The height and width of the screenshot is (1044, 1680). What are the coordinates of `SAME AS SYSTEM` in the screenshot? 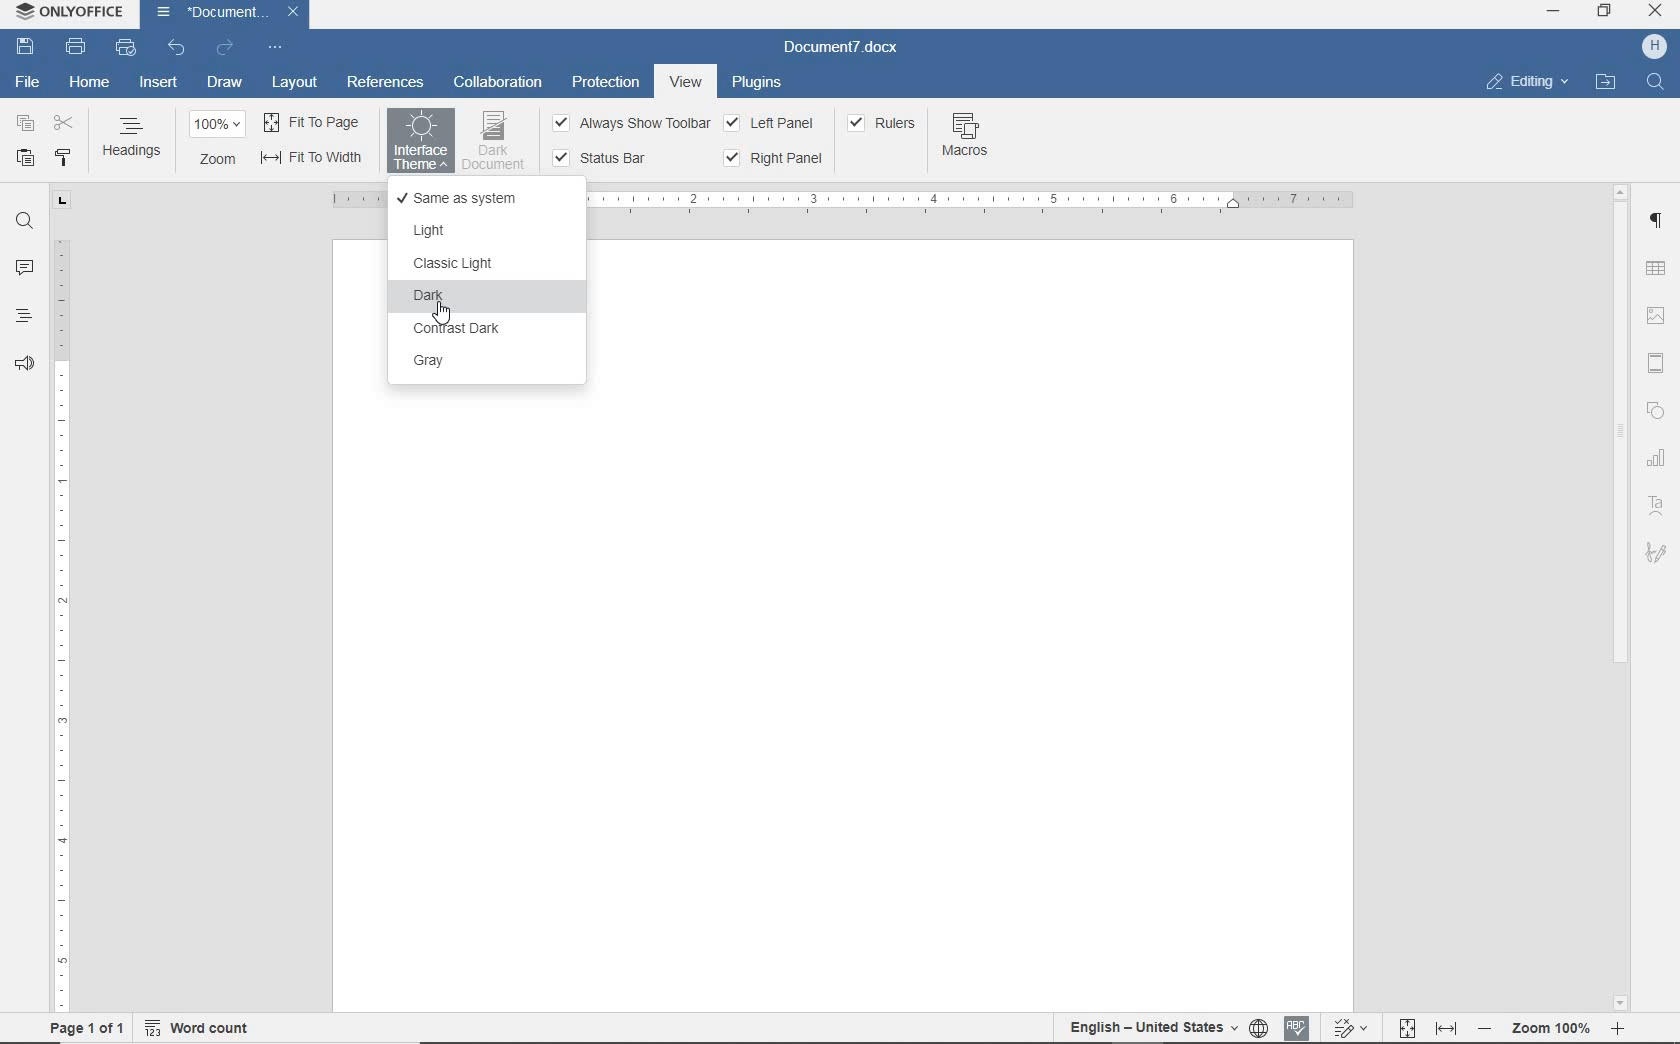 It's located at (477, 198).